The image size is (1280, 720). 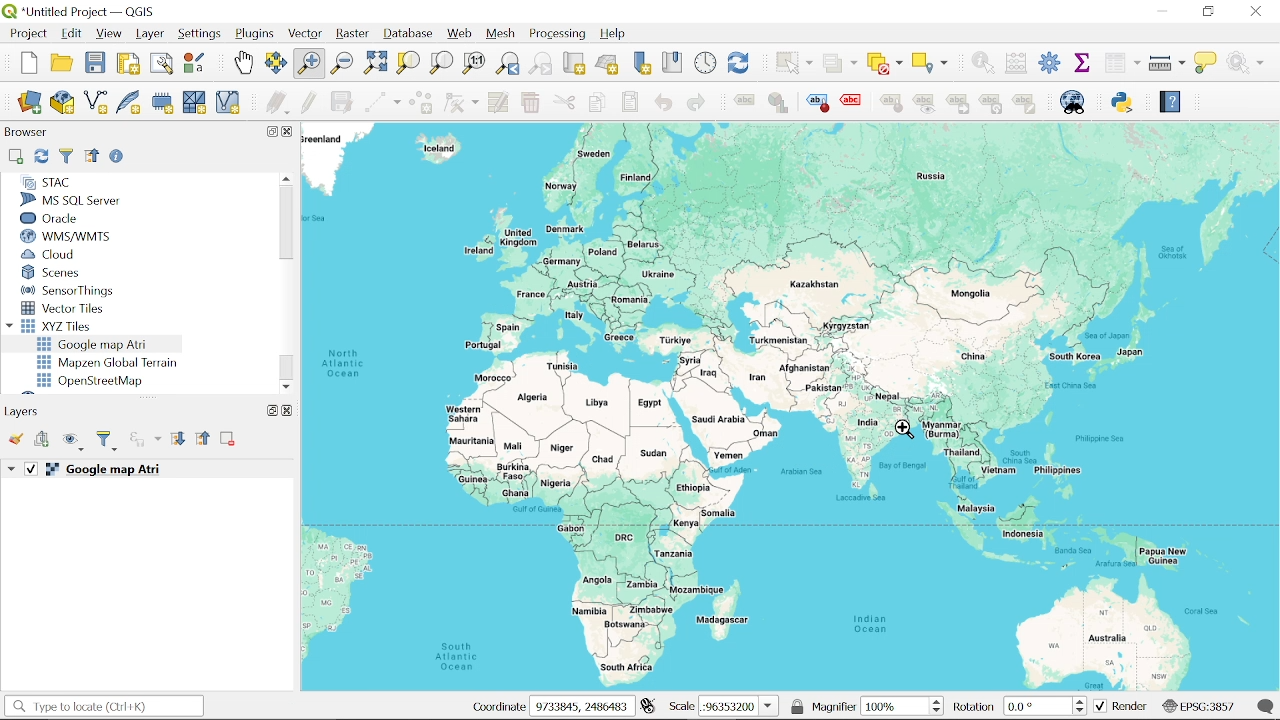 I want to click on Magnifier, so click(x=895, y=706).